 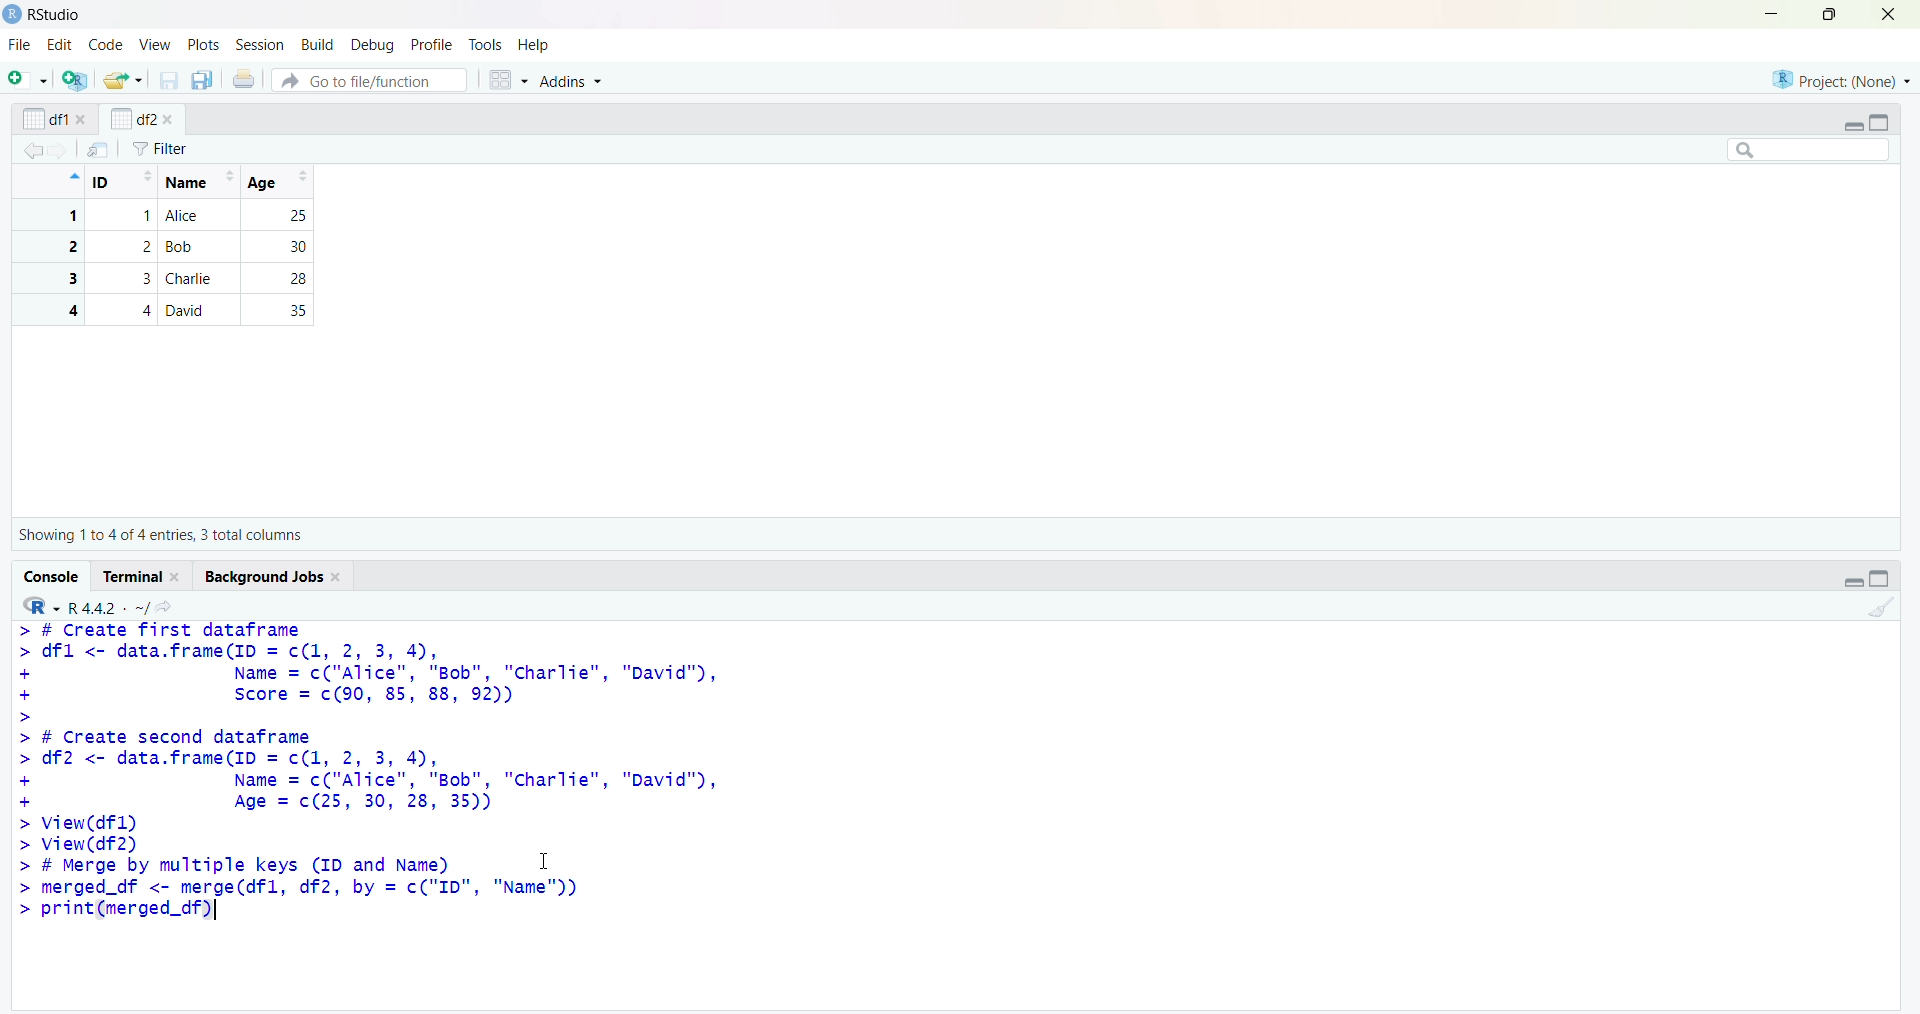 I want to click on session, so click(x=264, y=45).